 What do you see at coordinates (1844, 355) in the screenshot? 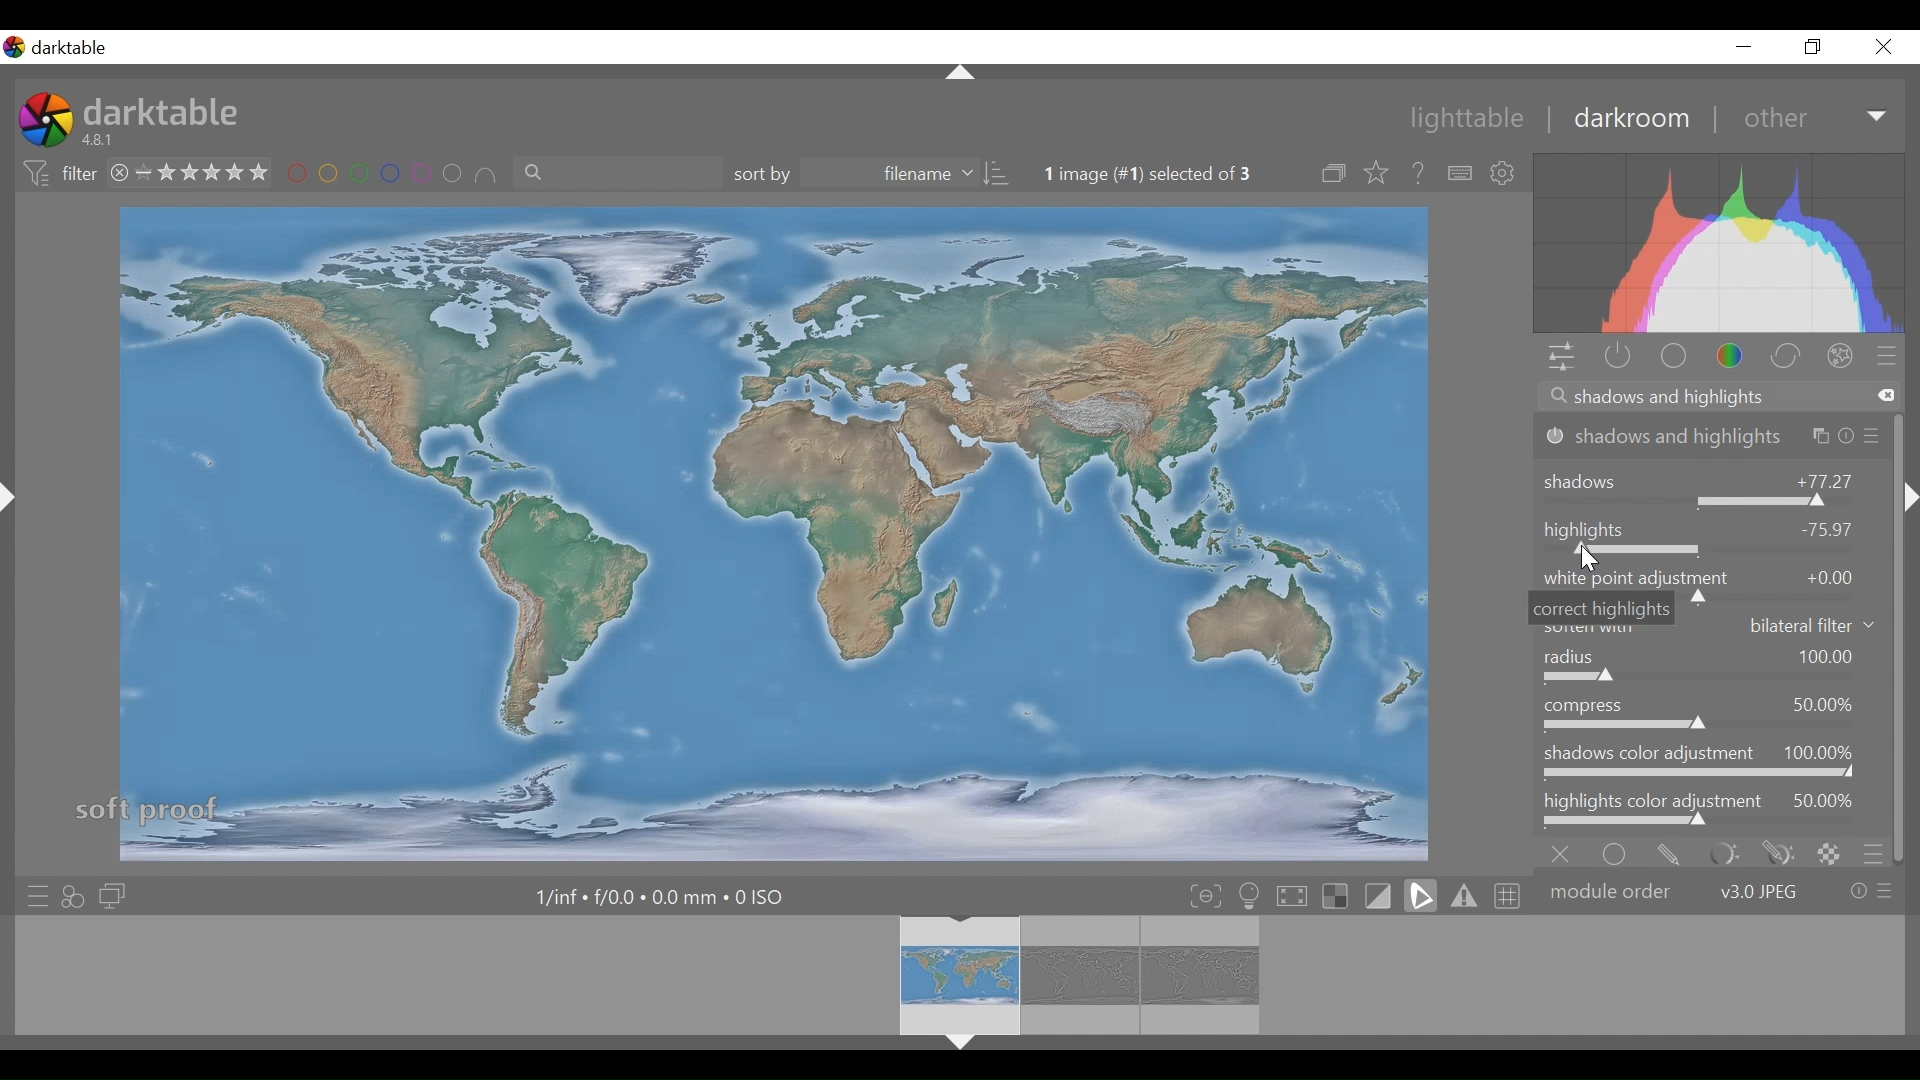
I see `effect` at bounding box center [1844, 355].